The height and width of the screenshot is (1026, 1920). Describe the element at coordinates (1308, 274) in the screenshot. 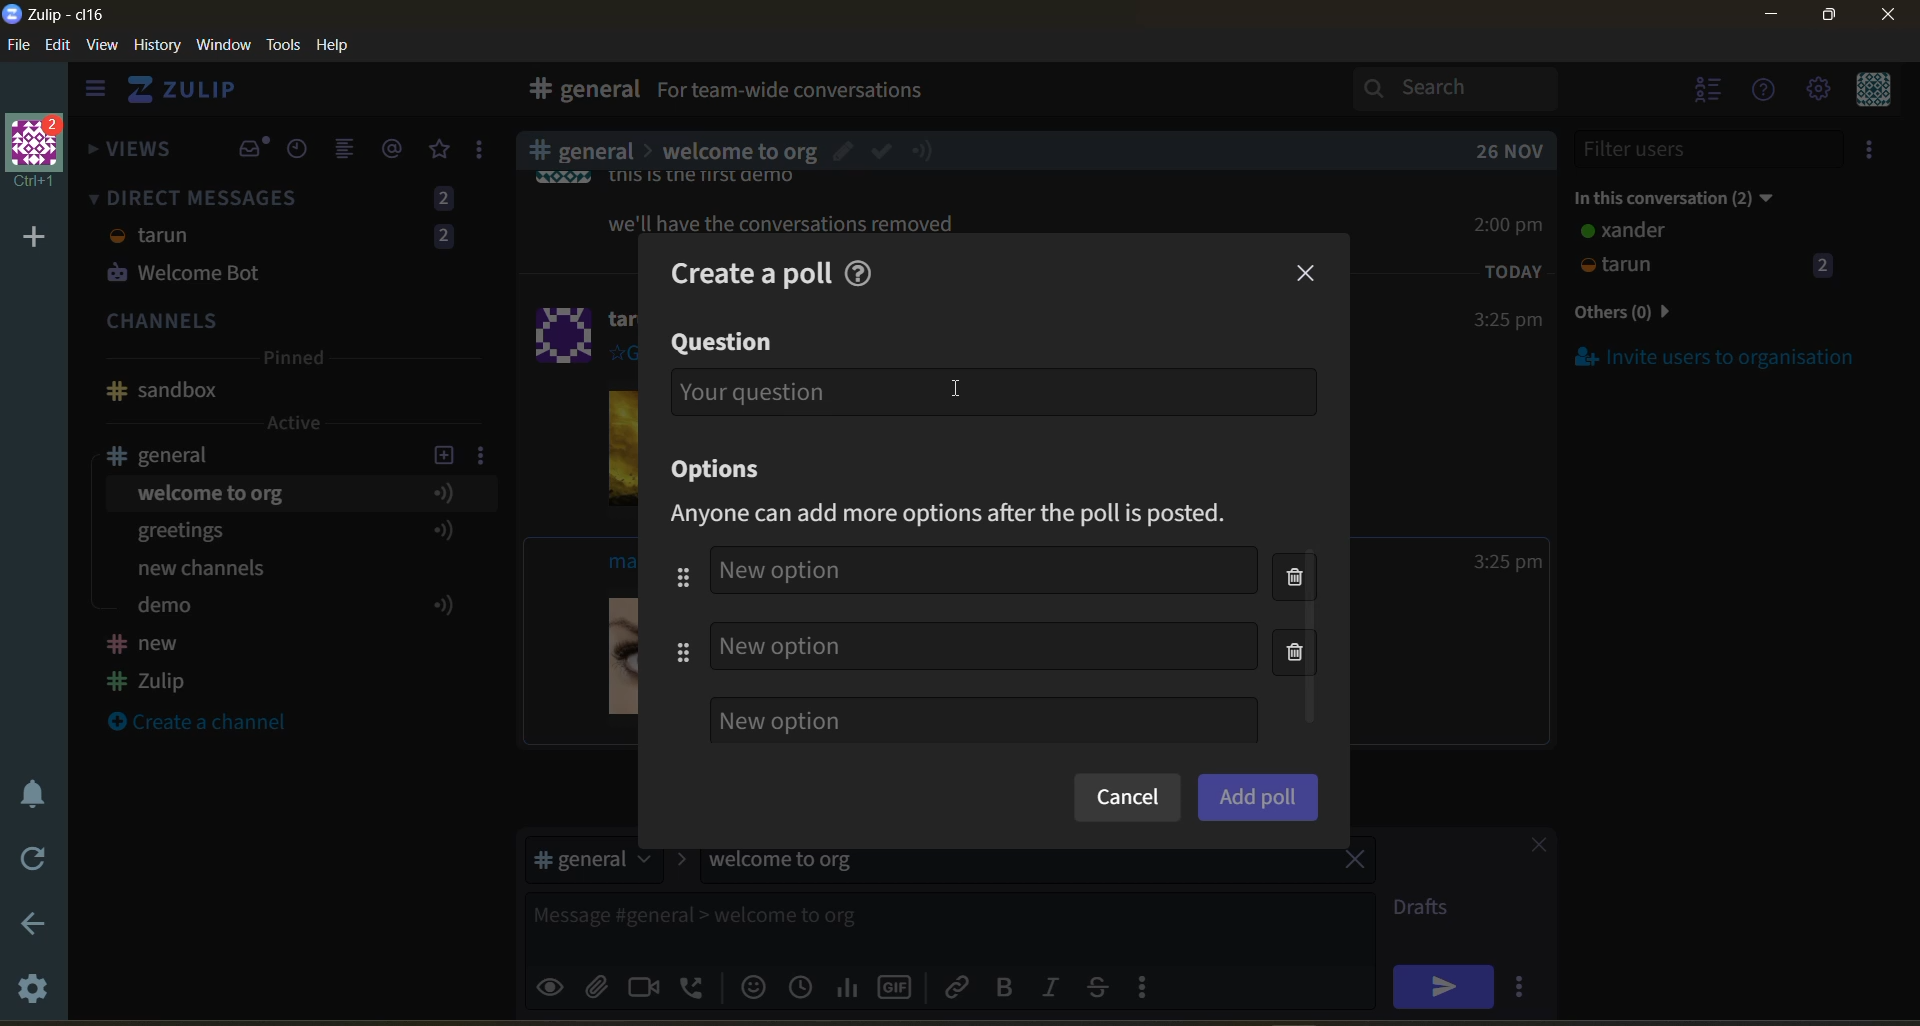

I see `close` at that location.